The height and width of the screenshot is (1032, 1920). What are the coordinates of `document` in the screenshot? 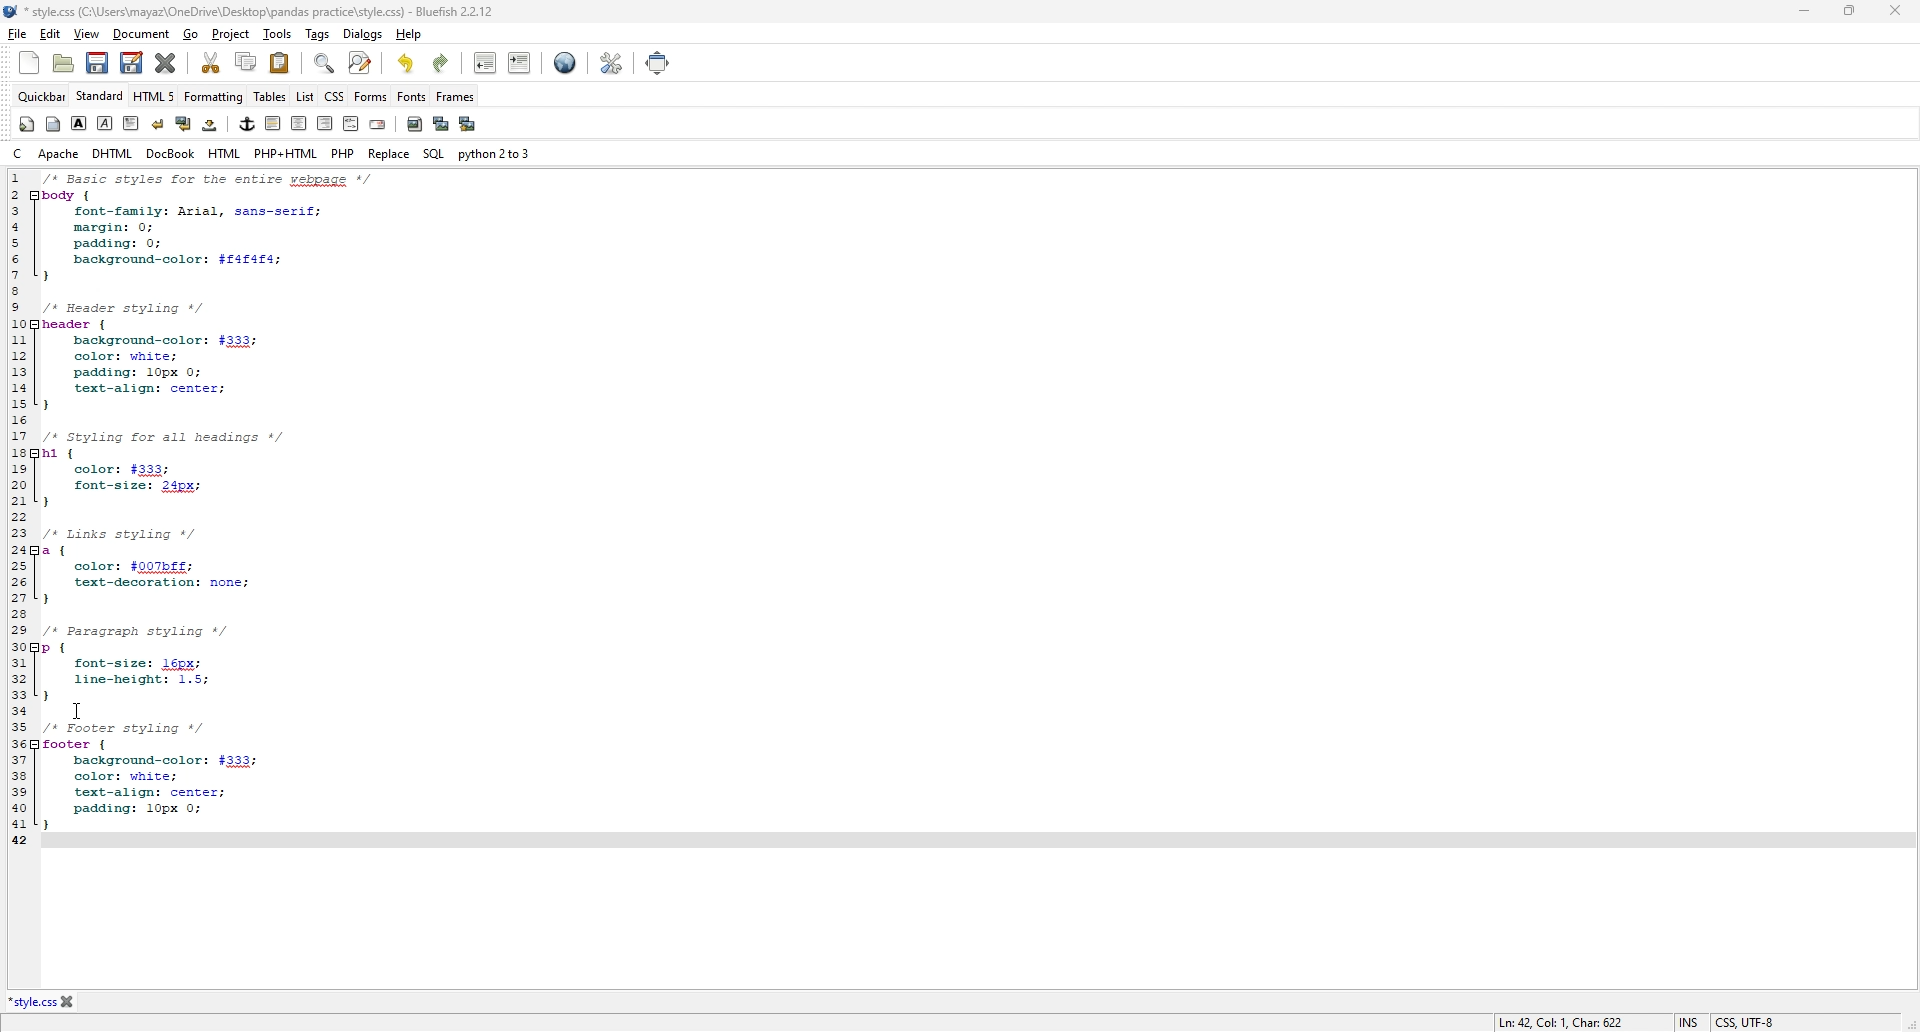 It's located at (143, 34).